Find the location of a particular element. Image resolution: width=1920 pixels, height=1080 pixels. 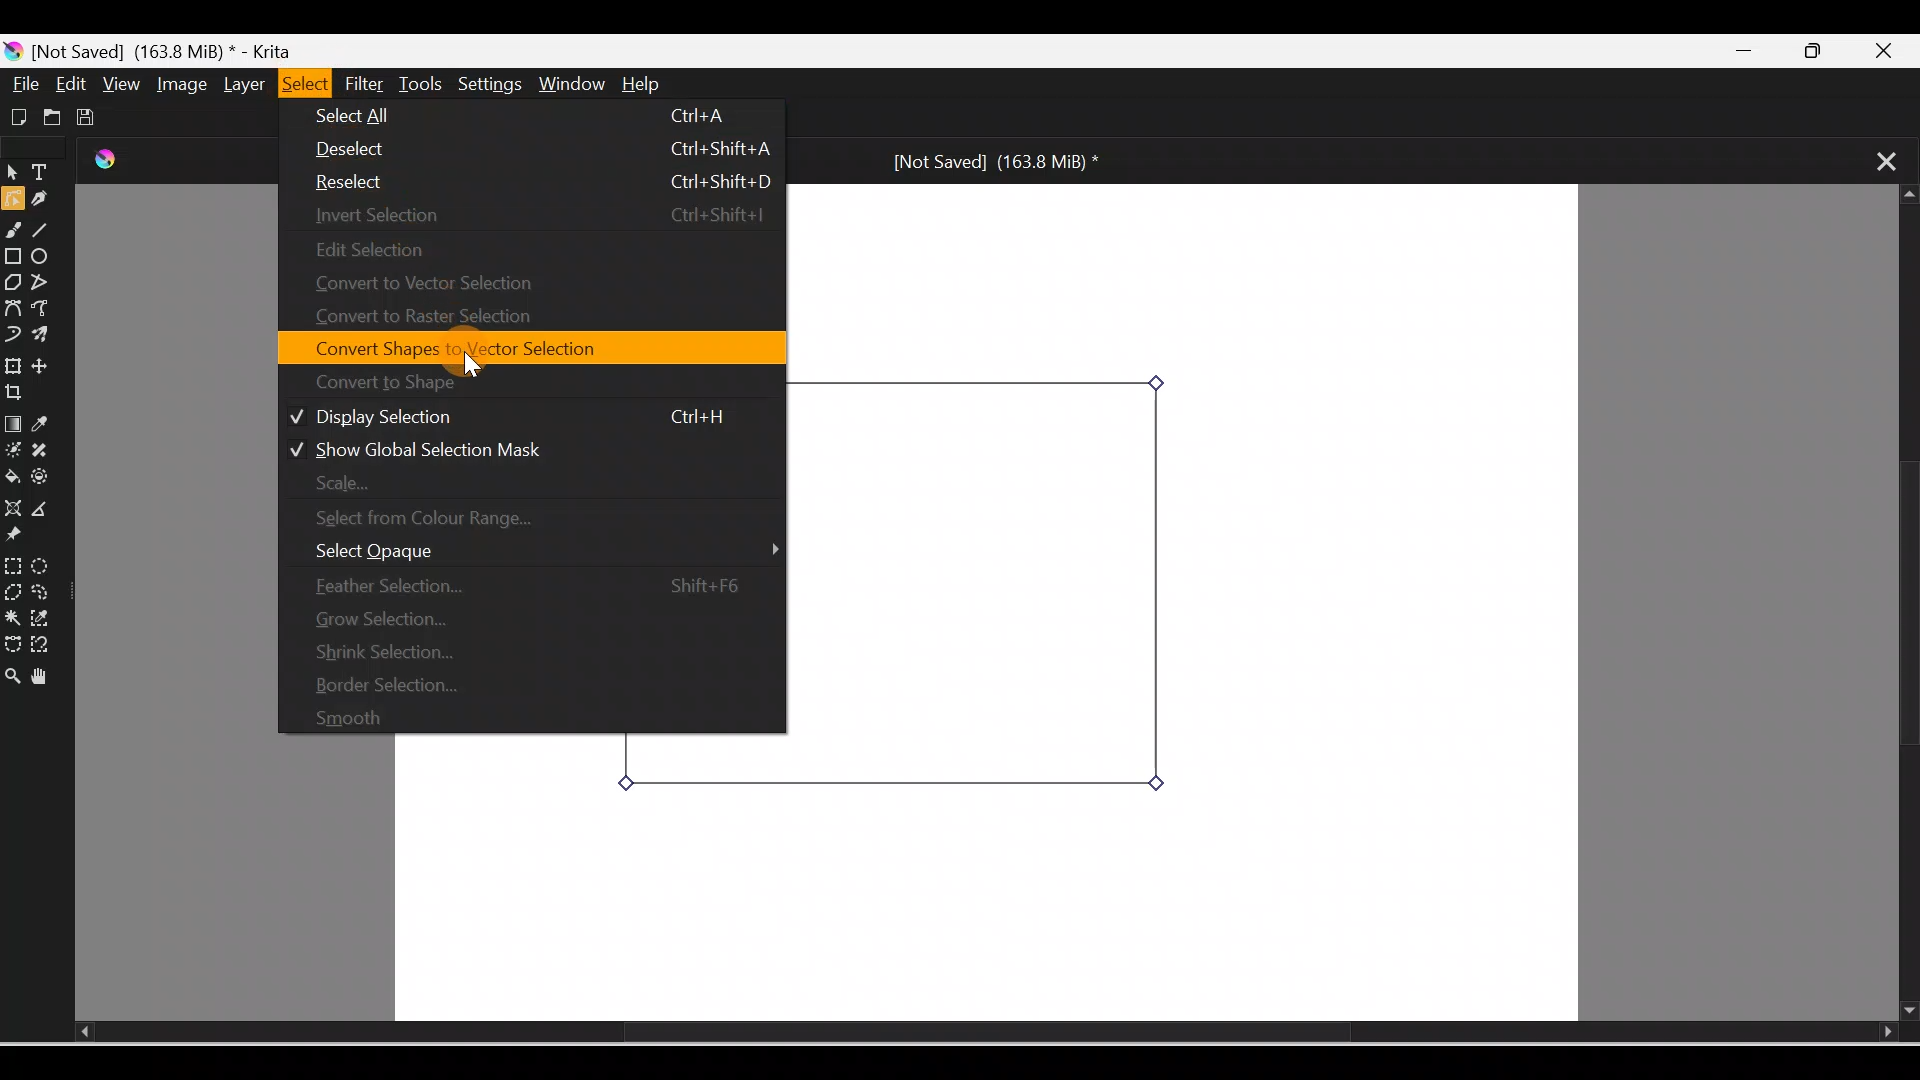

Assistant tool is located at coordinates (12, 508).